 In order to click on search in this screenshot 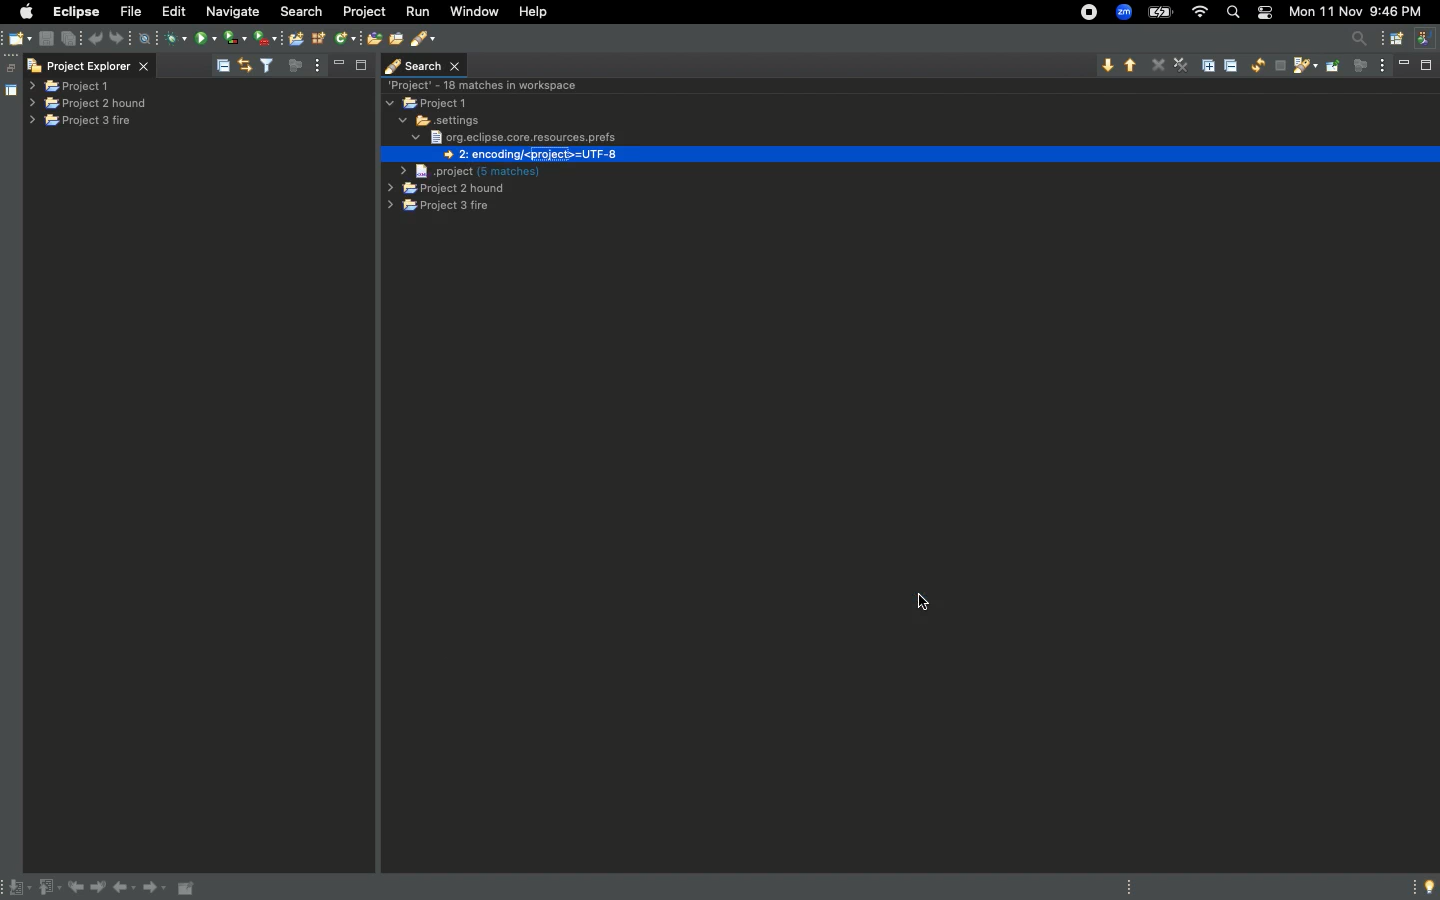, I will do `click(425, 40)`.